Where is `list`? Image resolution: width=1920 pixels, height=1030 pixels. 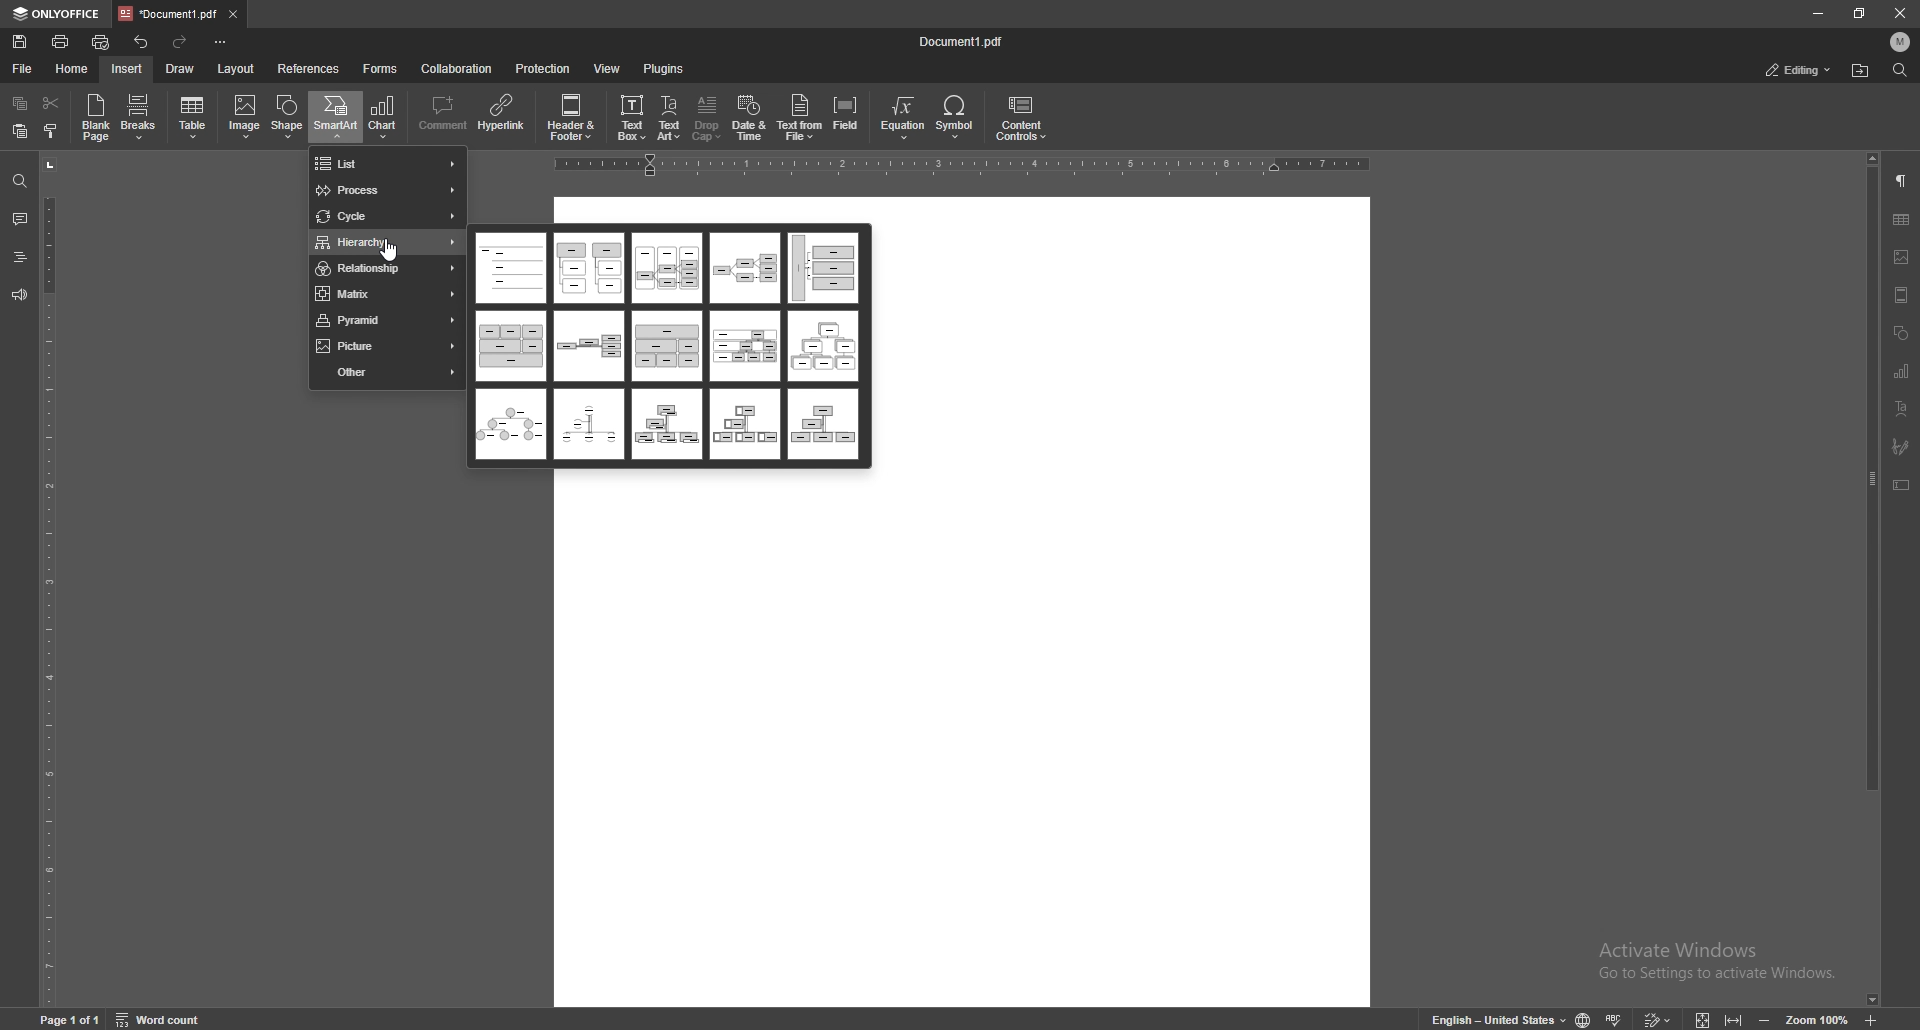 list is located at coordinates (386, 164).